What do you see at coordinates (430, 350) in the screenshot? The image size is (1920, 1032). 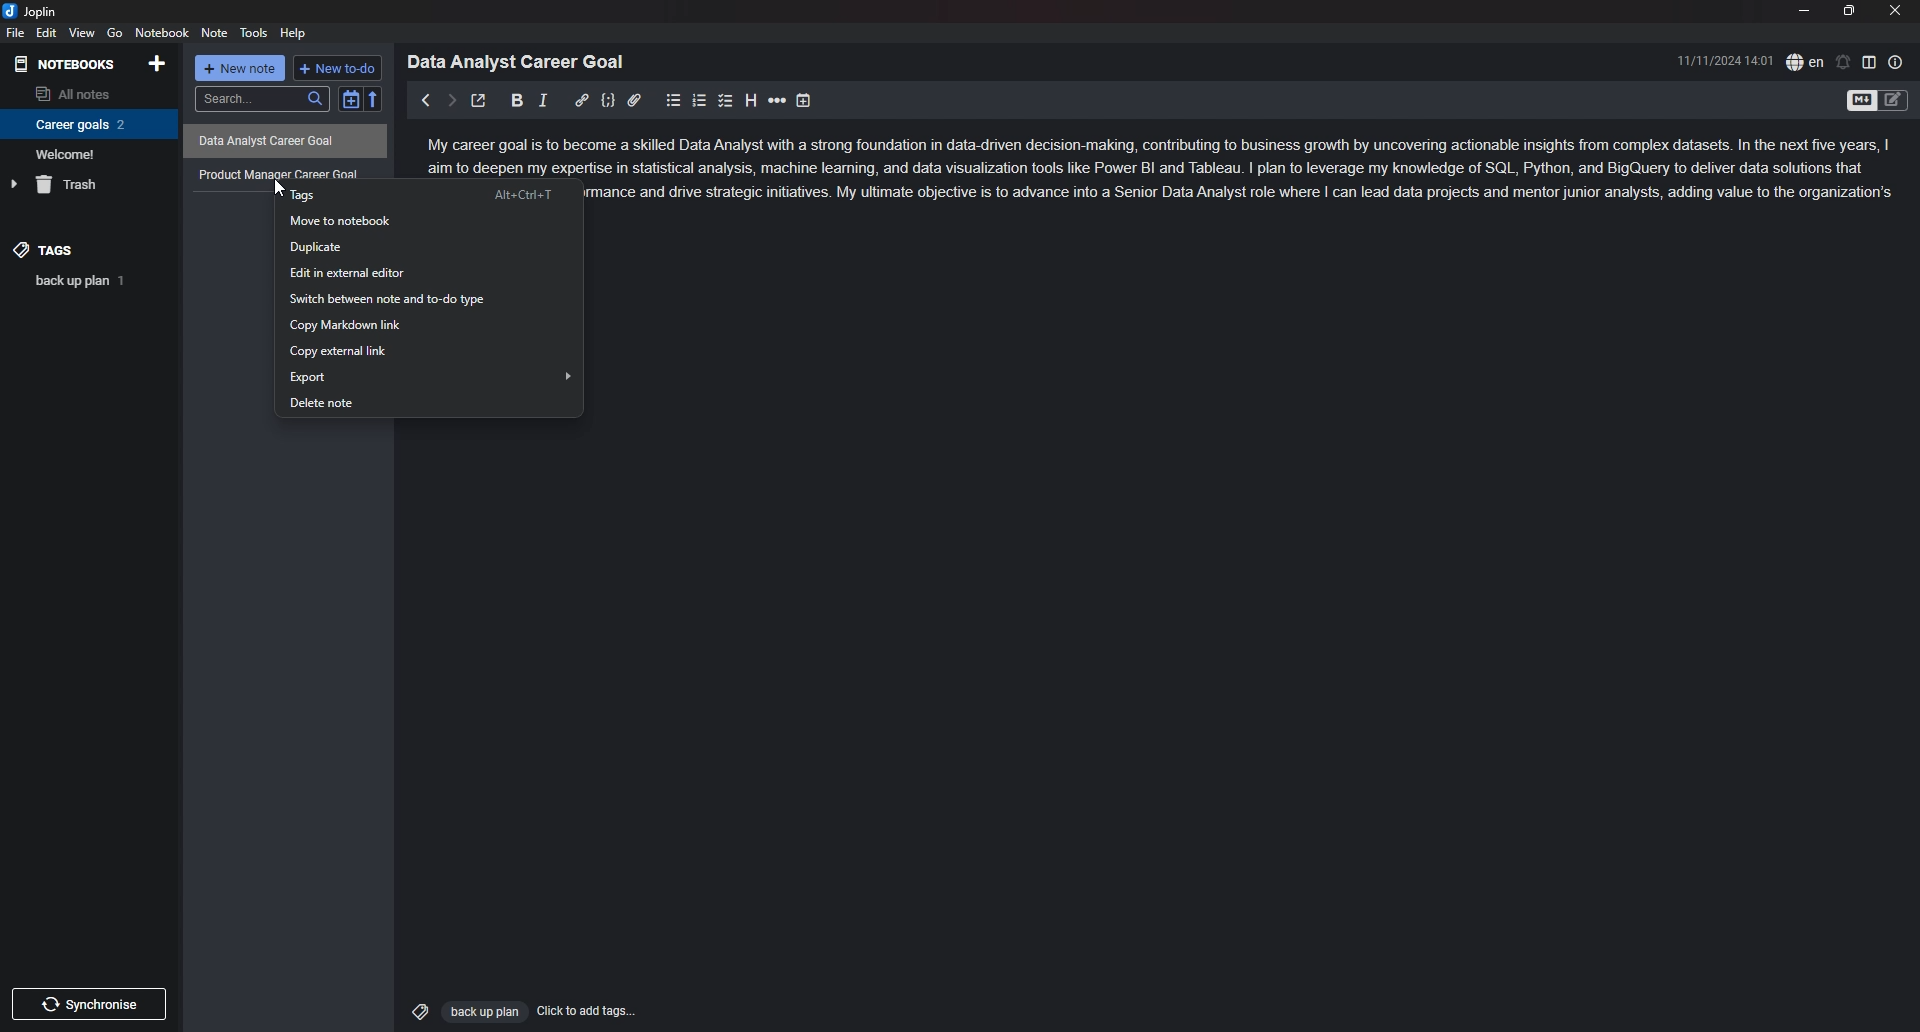 I see `copy external link` at bounding box center [430, 350].